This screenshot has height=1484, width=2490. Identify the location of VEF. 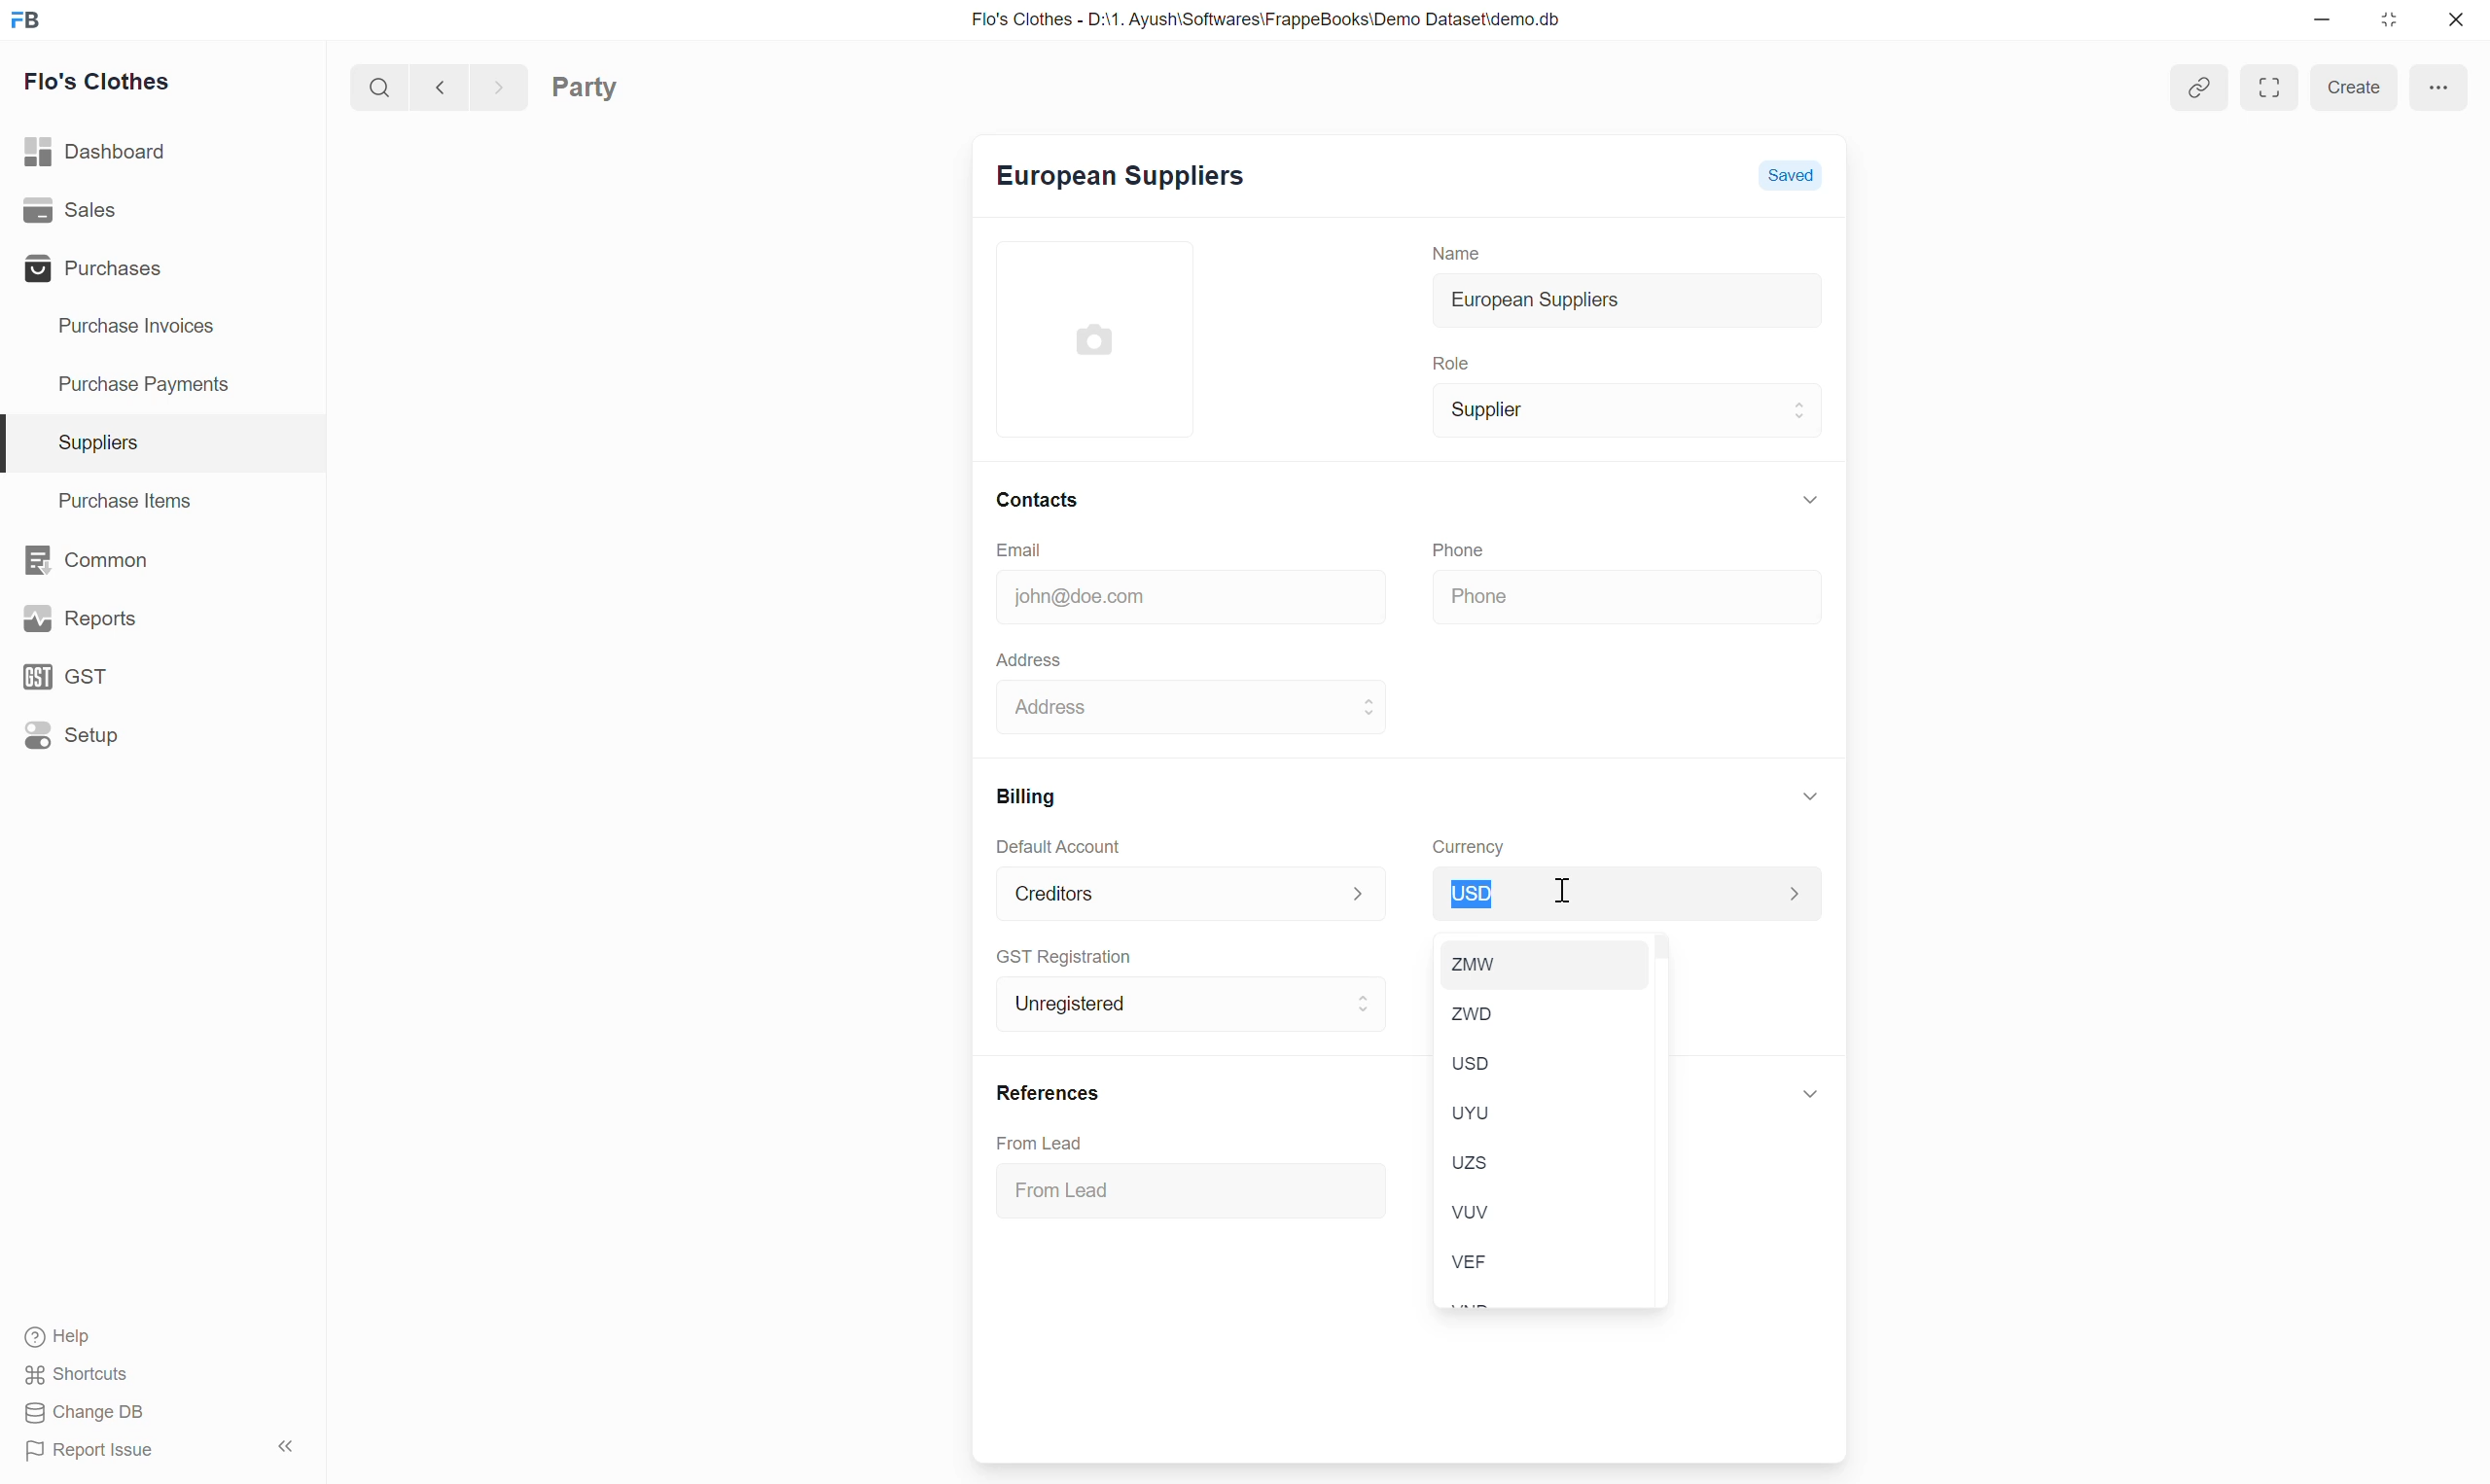
(1477, 1257).